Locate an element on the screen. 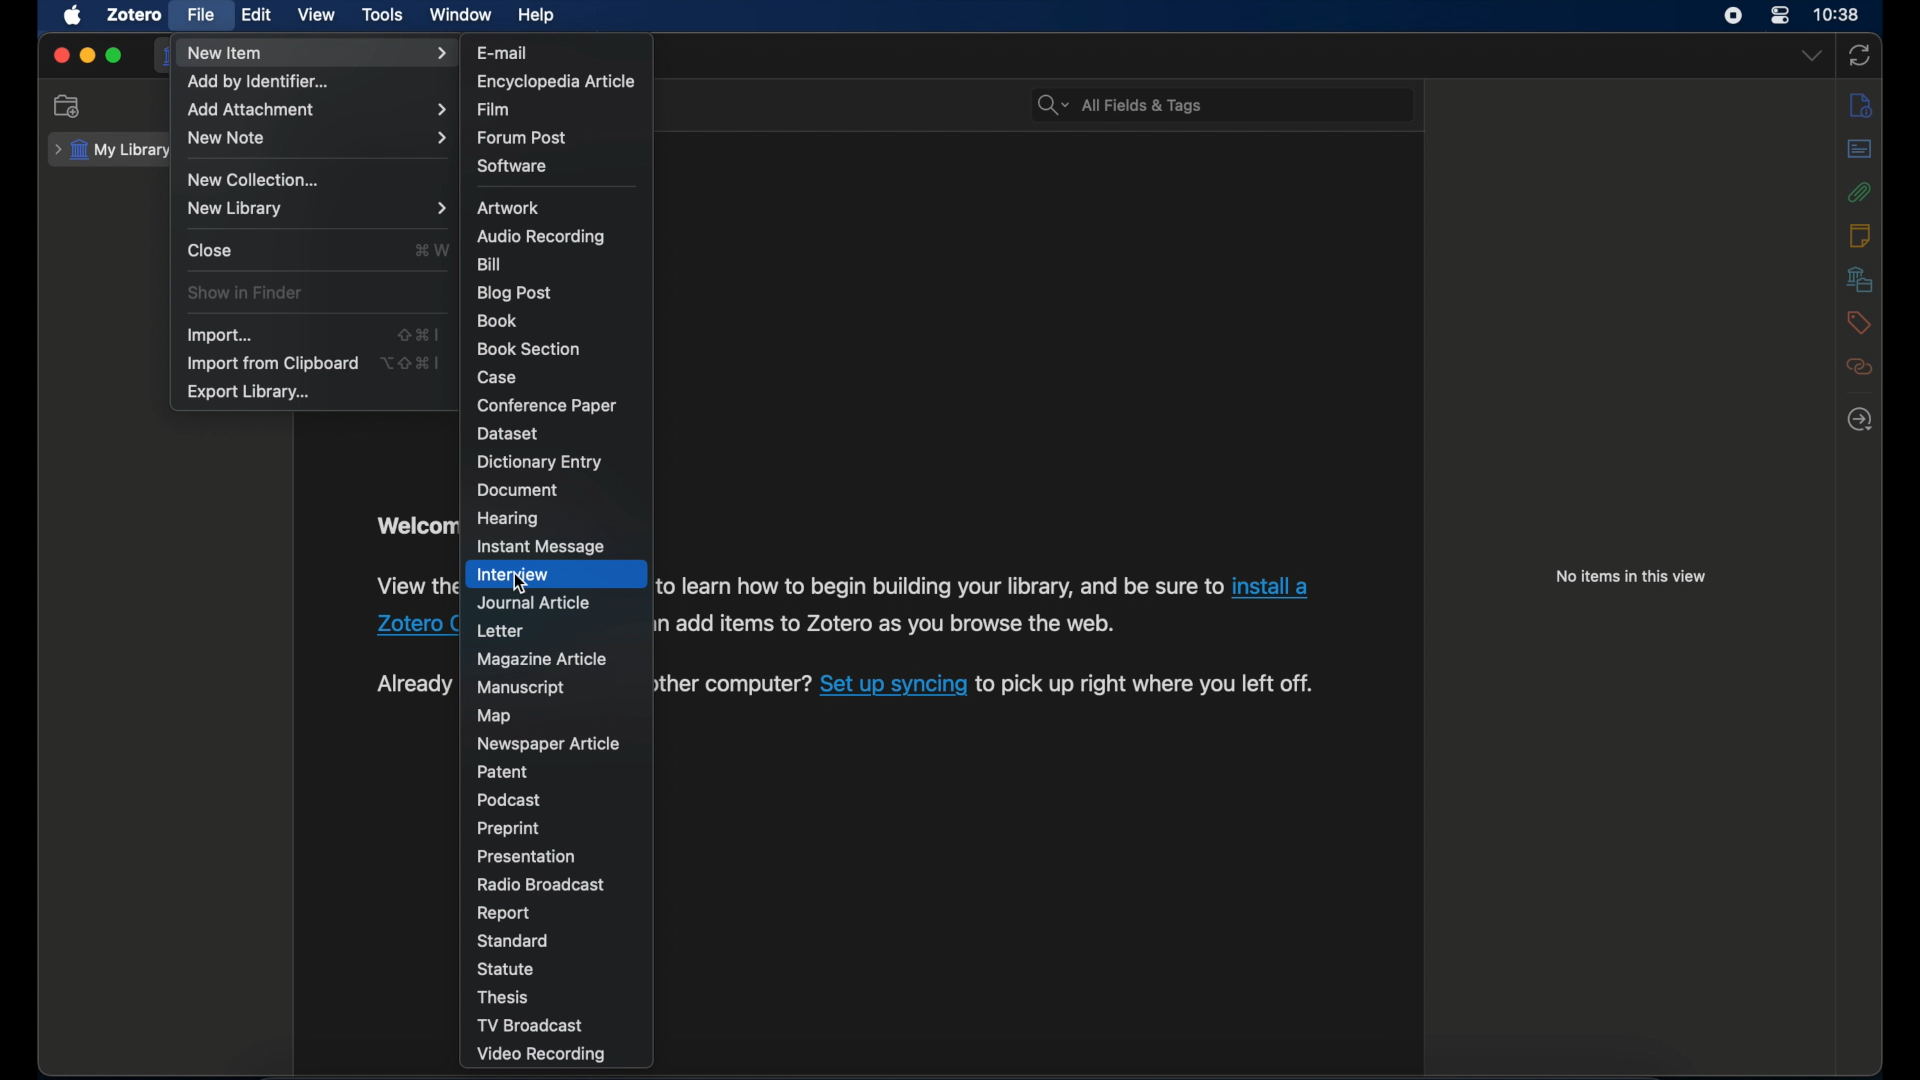  new note is located at coordinates (319, 138).